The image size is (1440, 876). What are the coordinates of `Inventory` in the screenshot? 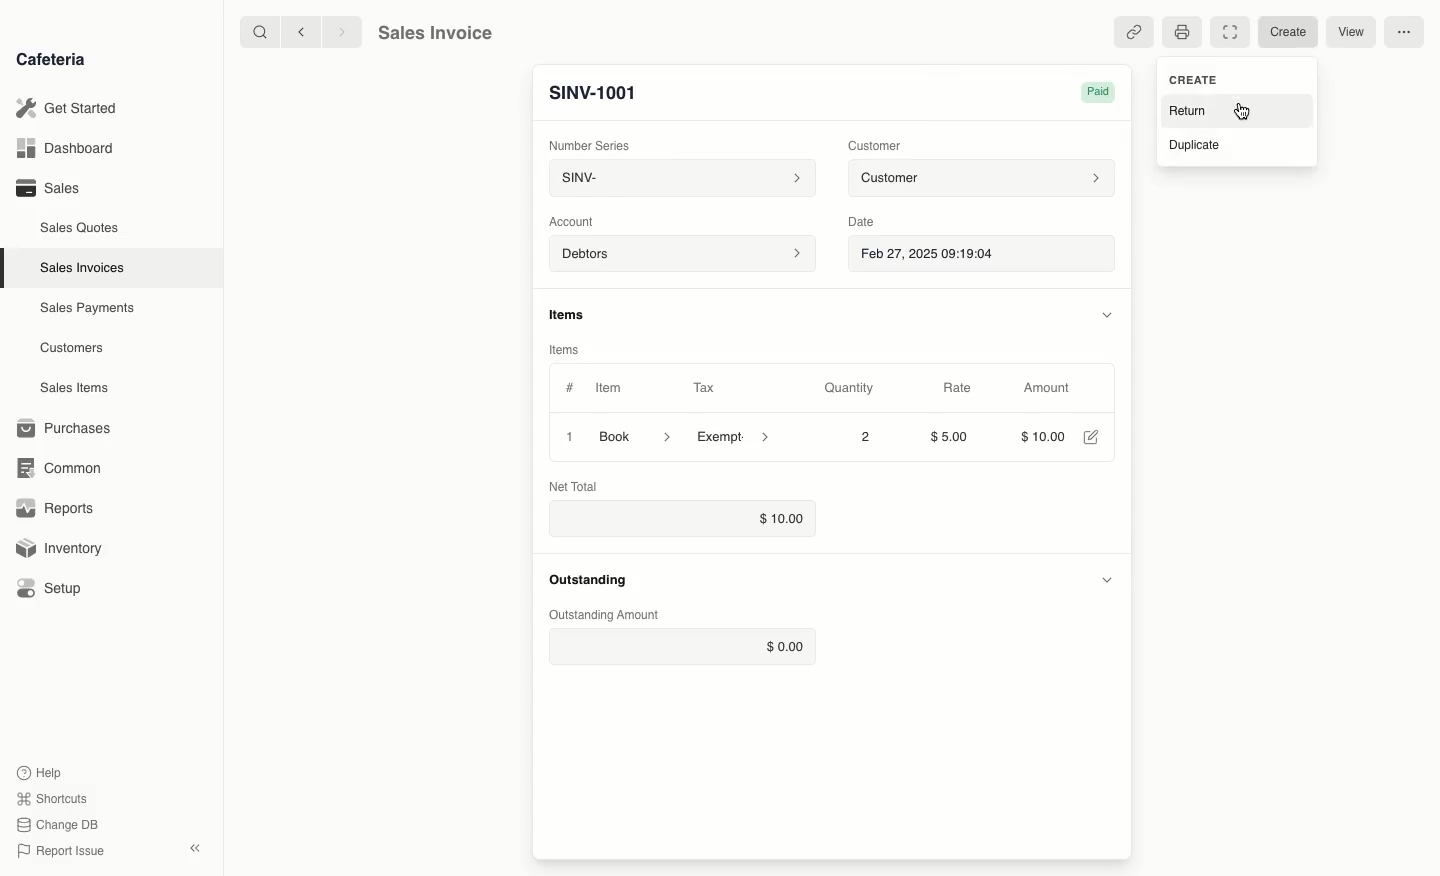 It's located at (61, 551).